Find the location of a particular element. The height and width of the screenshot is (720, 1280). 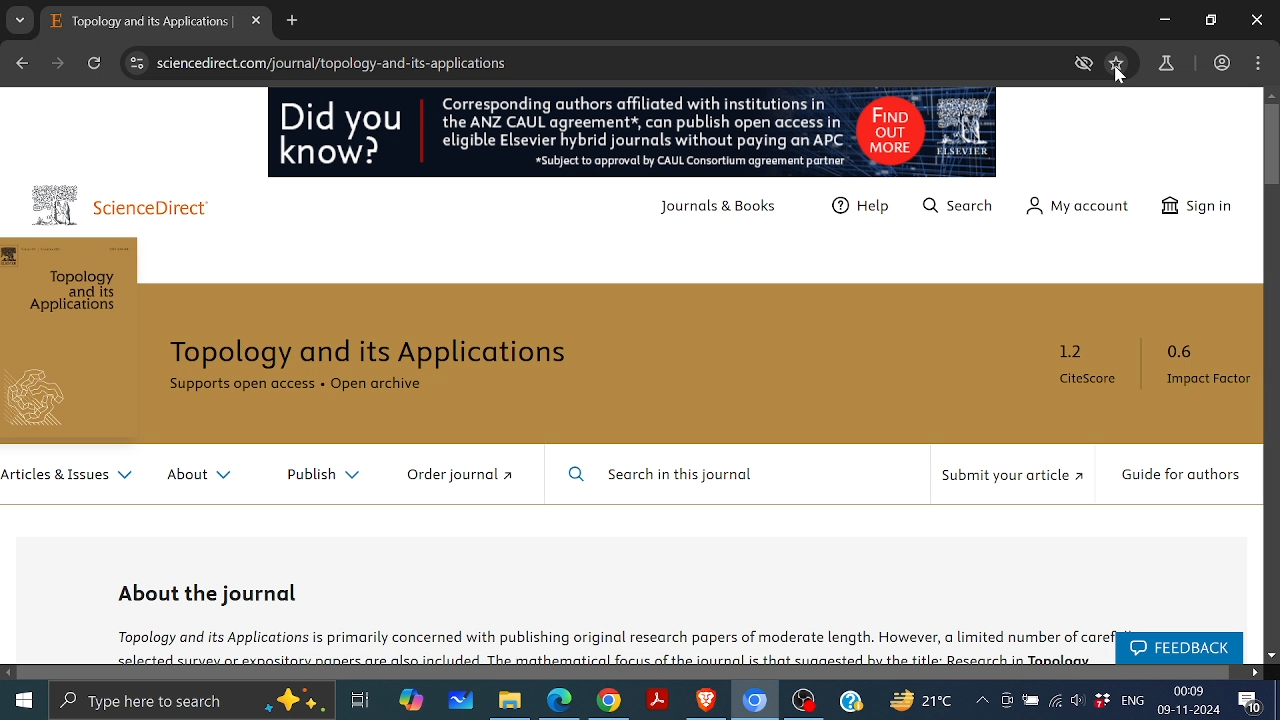

about is located at coordinates (200, 478).